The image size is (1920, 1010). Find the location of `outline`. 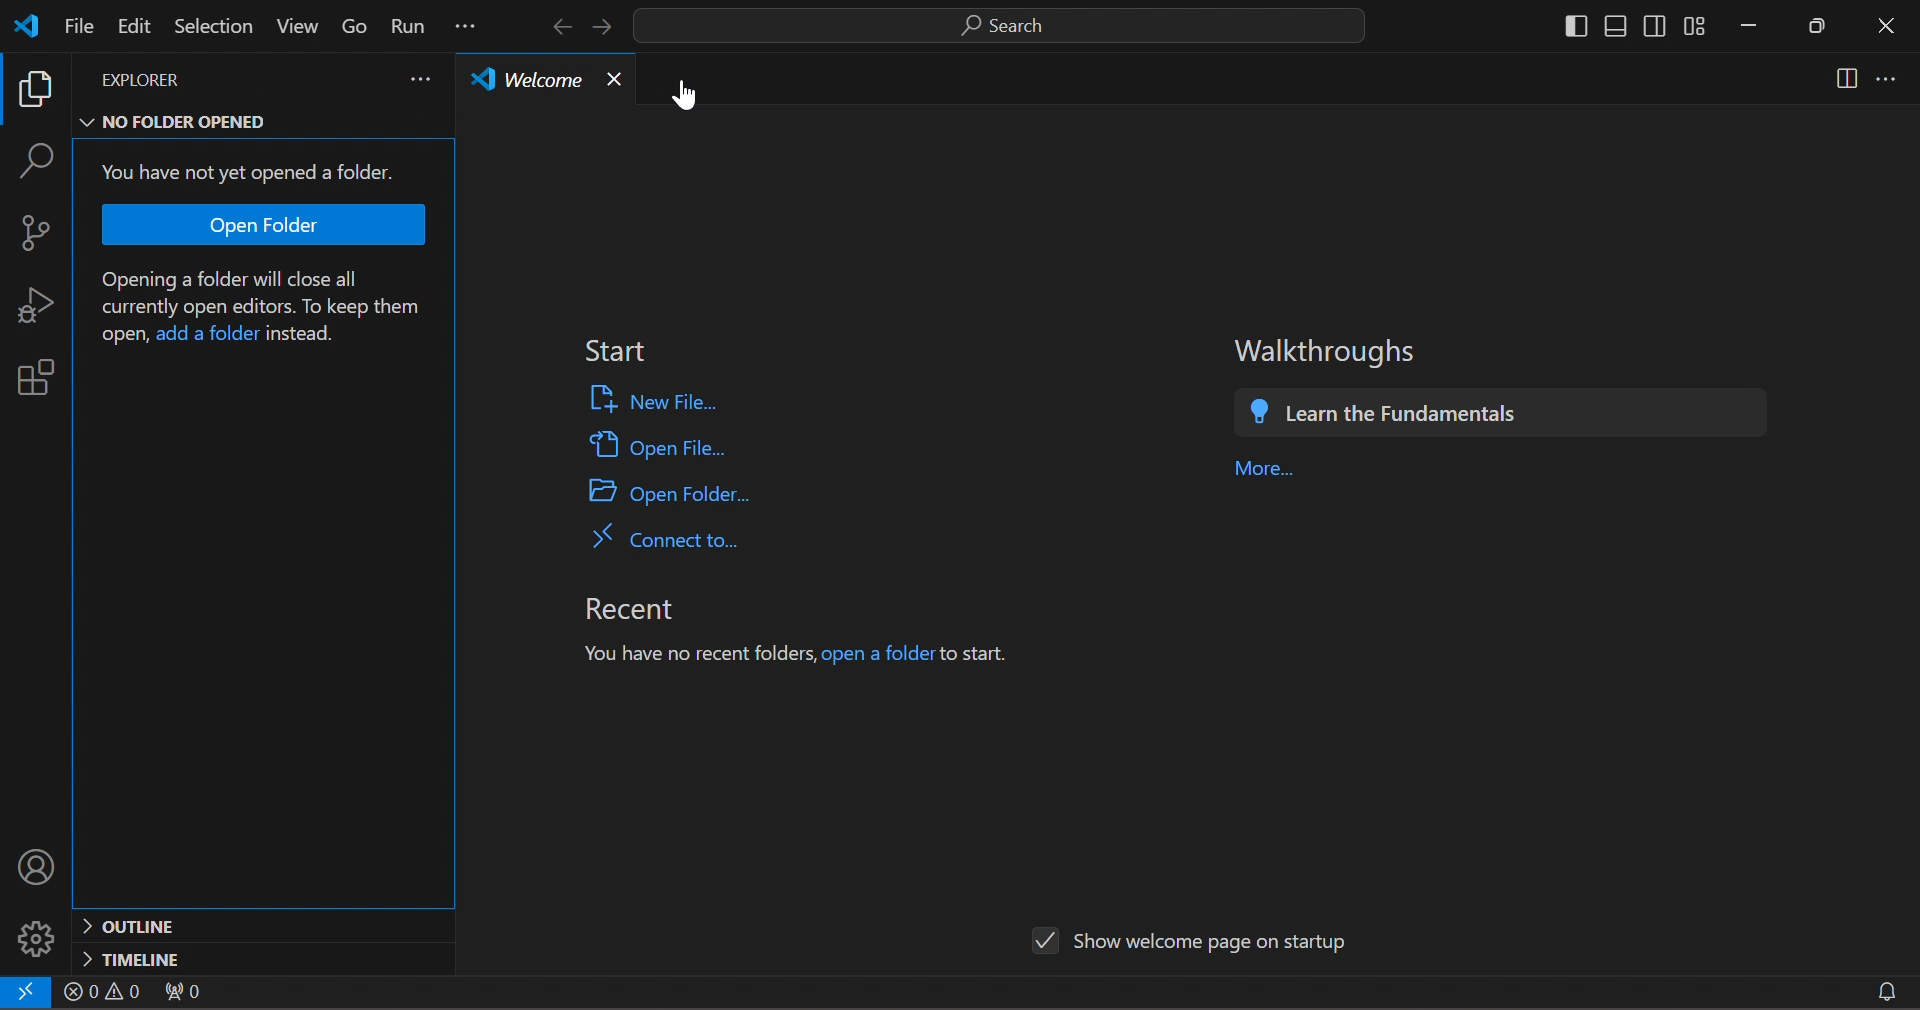

outline is located at coordinates (264, 927).